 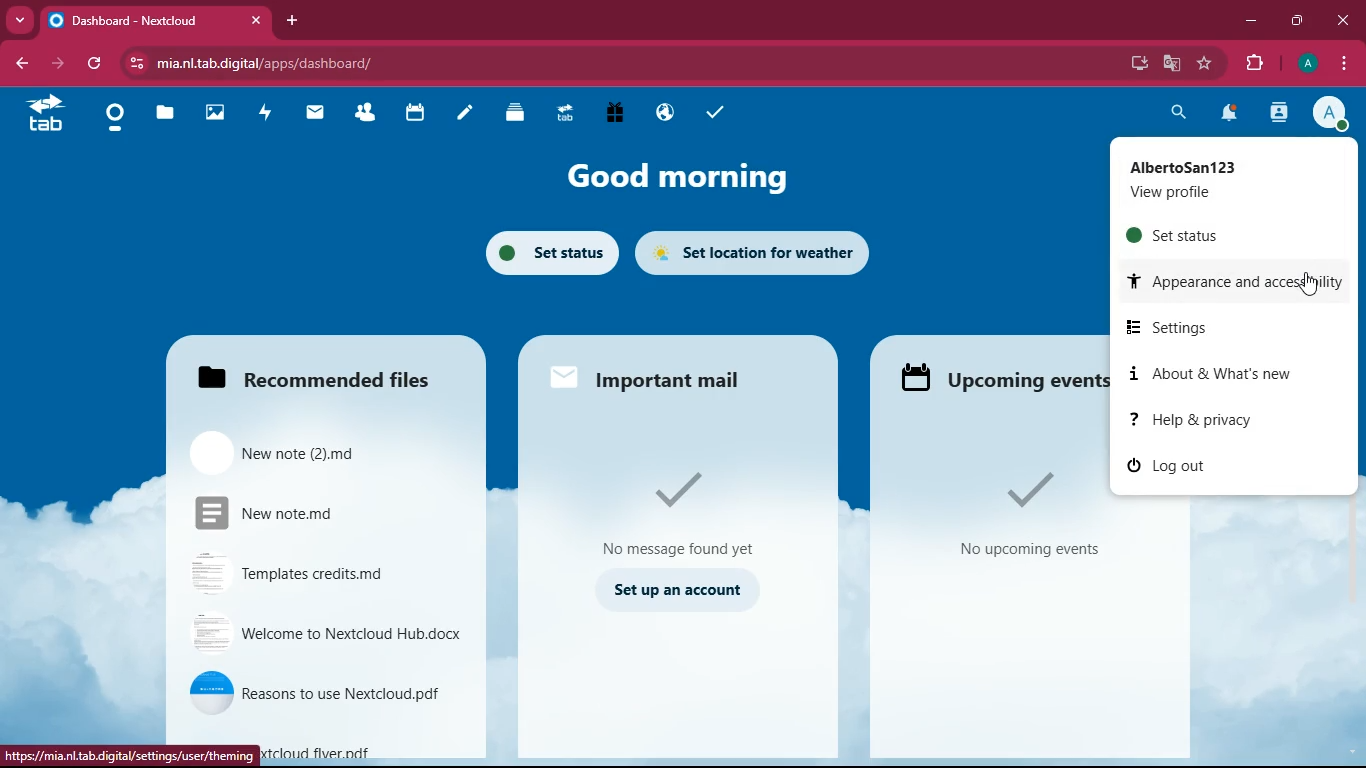 What do you see at coordinates (364, 748) in the screenshot?
I see `file` at bounding box center [364, 748].